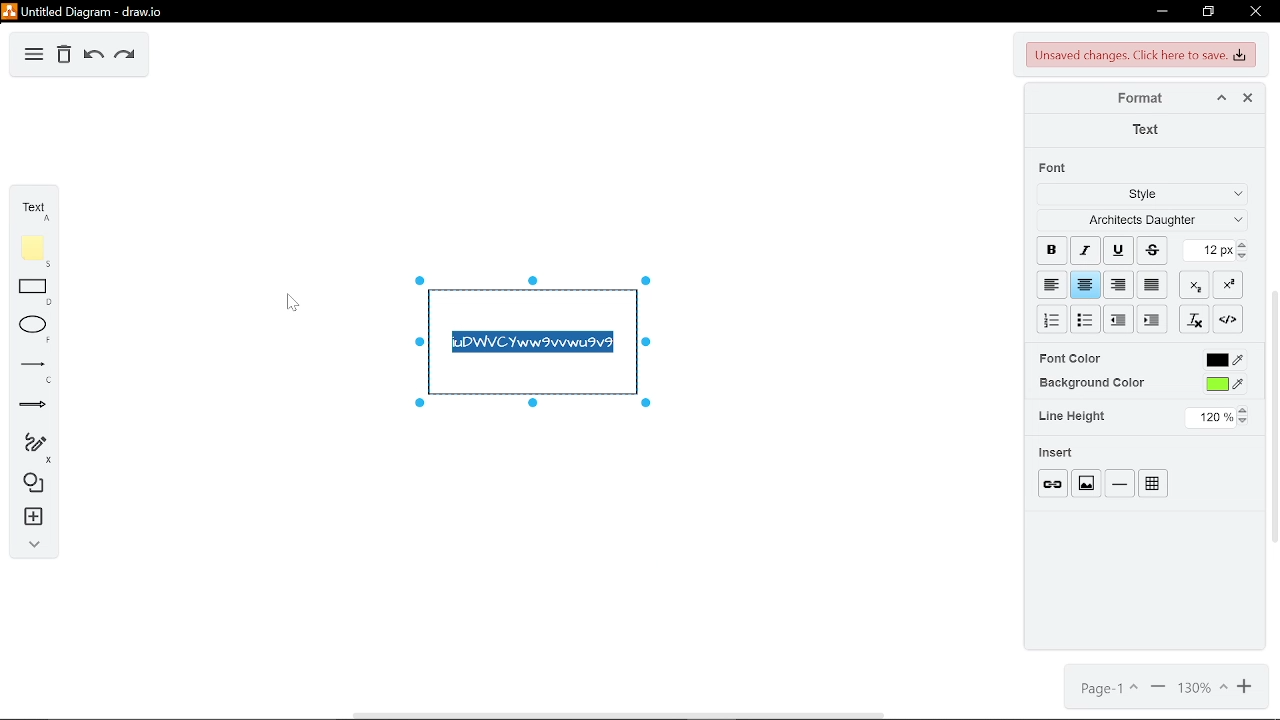 This screenshot has width=1280, height=720. What do you see at coordinates (1246, 421) in the screenshot?
I see `decrease line height` at bounding box center [1246, 421].